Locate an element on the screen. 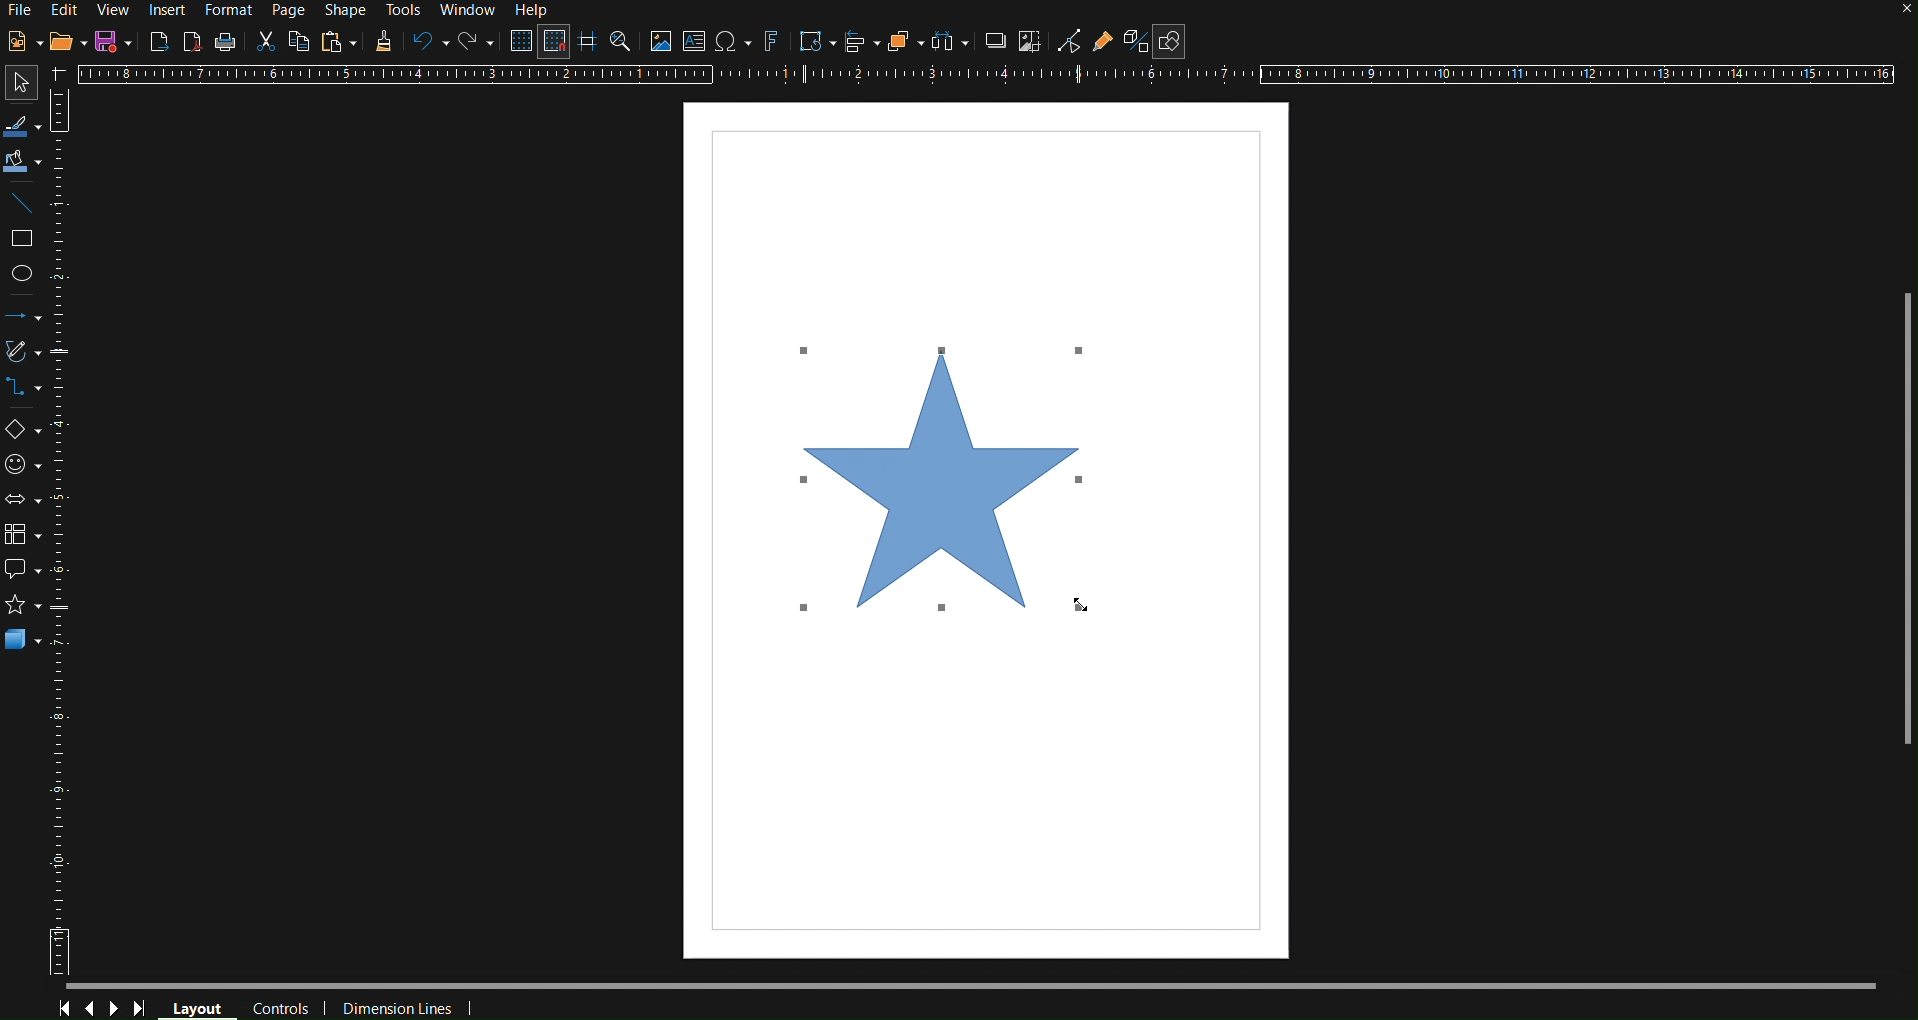 This screenshot has width=1918, height=1020. Print is located at coordinates (227, 41).